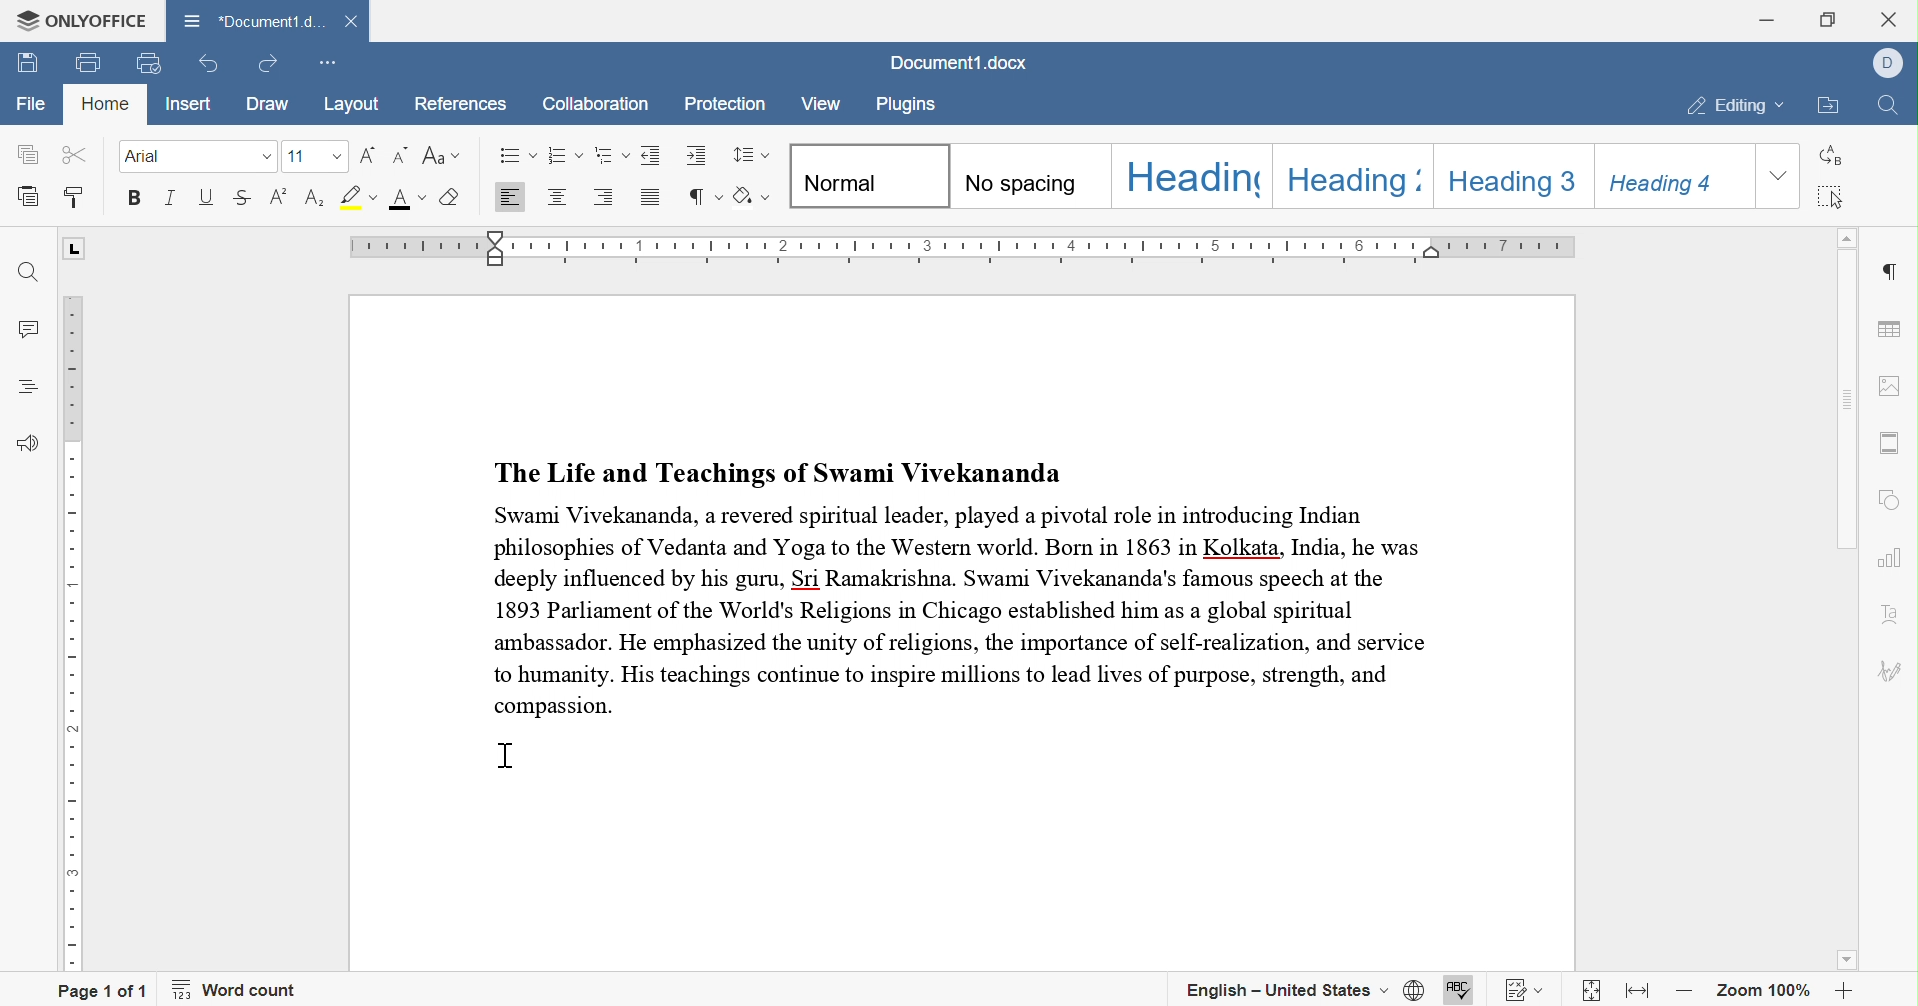 The image size is (1918, 1006). I want to click on customize quick access toolbar, so click(325, 66).